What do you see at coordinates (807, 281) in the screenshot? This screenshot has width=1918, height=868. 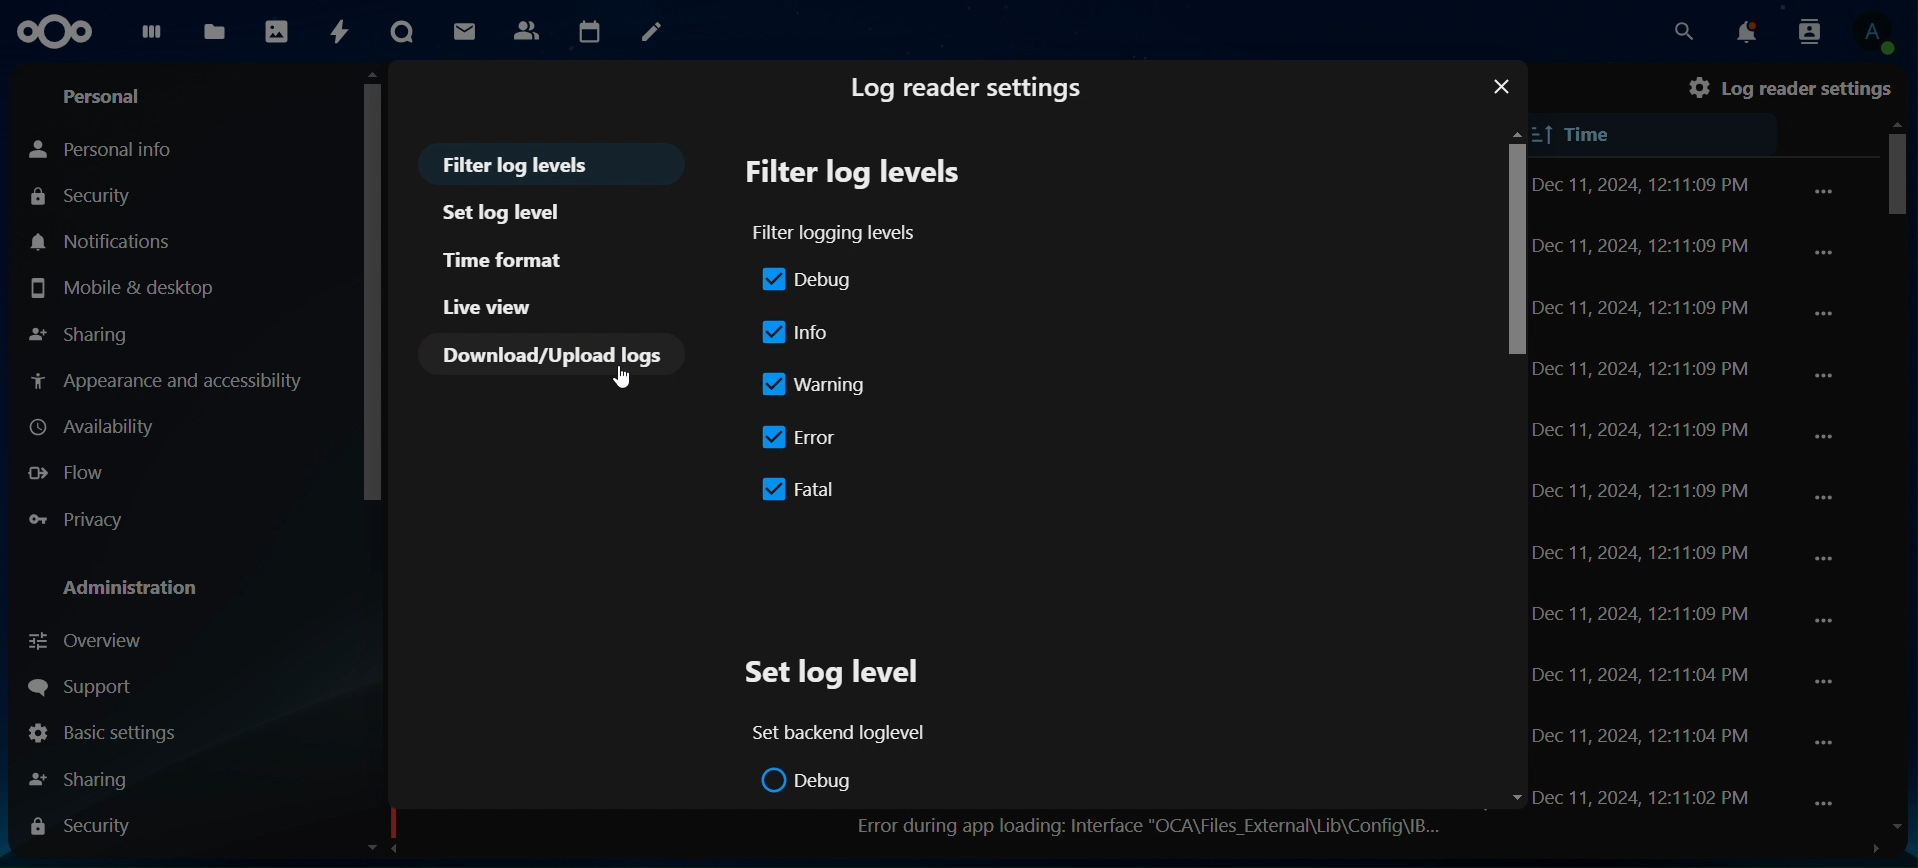 I see `debug` at bounding box center [807, 281].